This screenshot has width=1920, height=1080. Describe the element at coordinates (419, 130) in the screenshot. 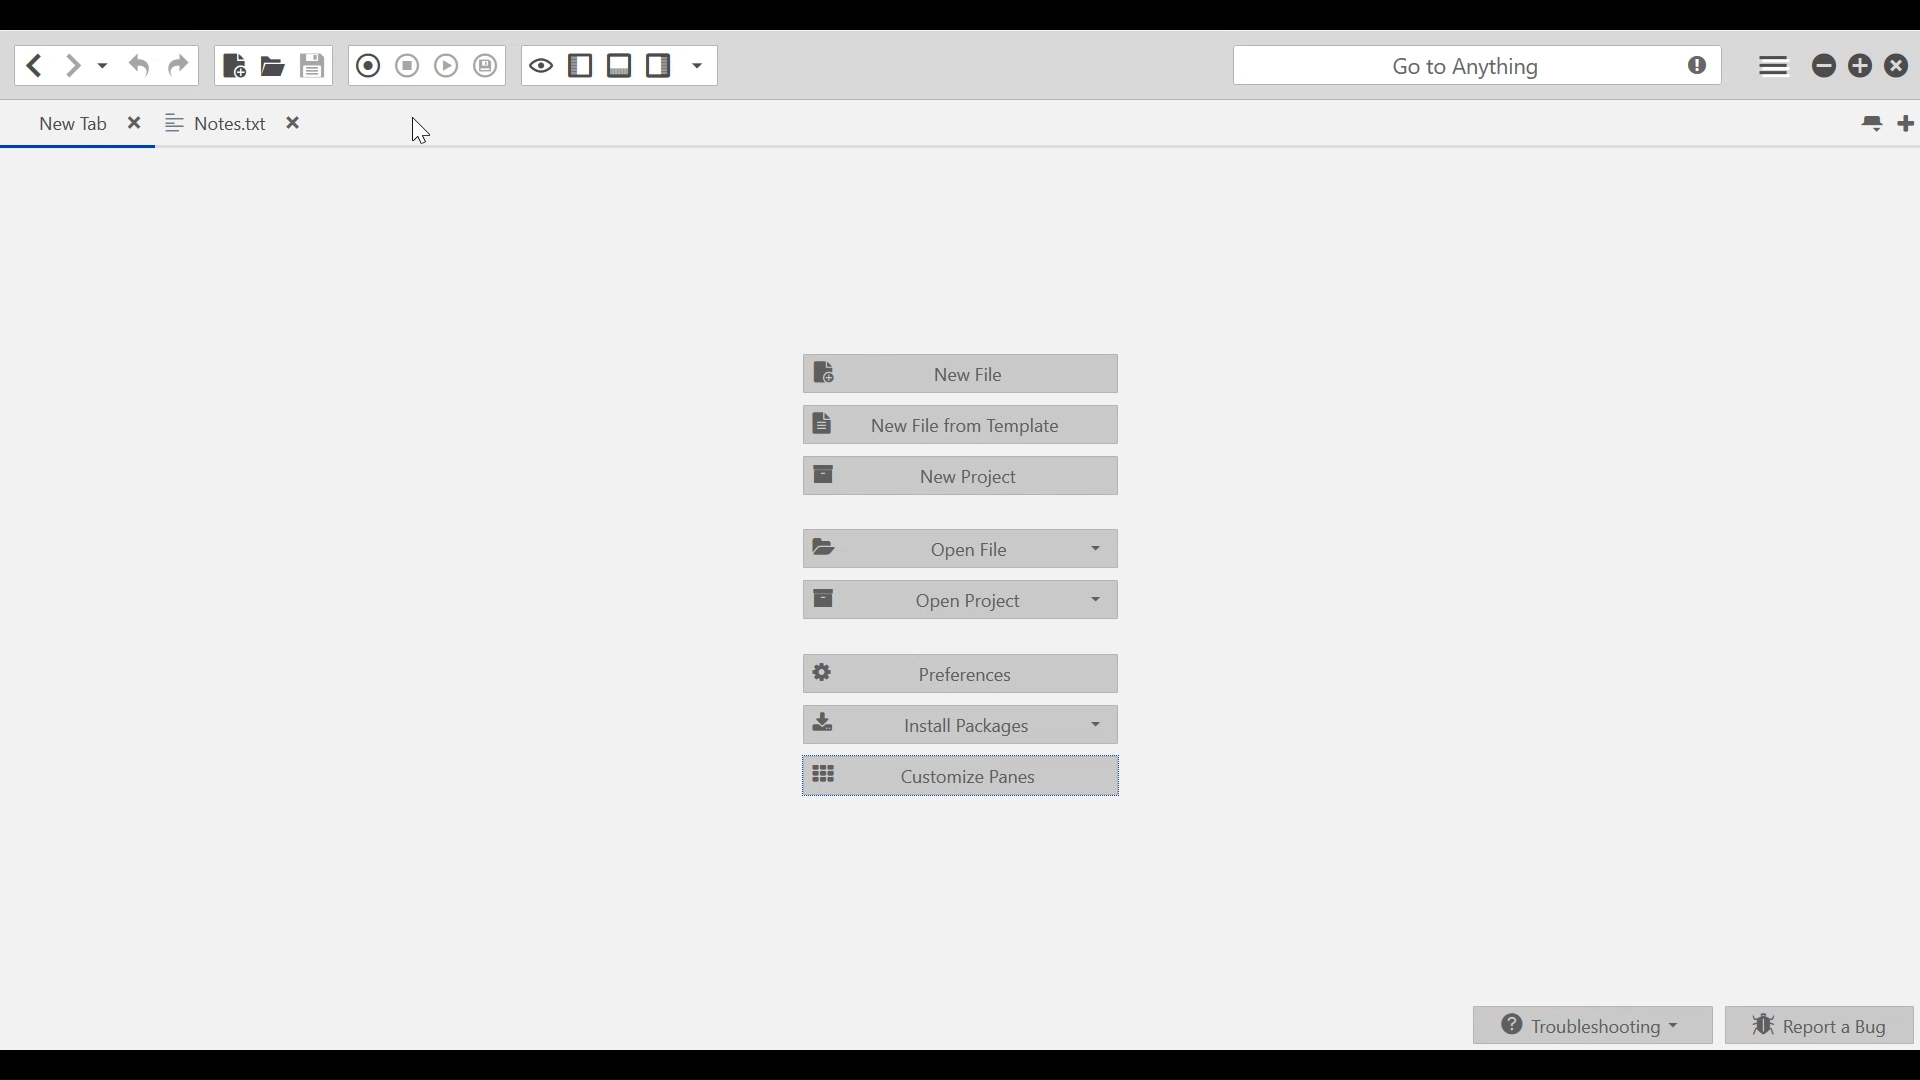

I see `Cursor` at that location.